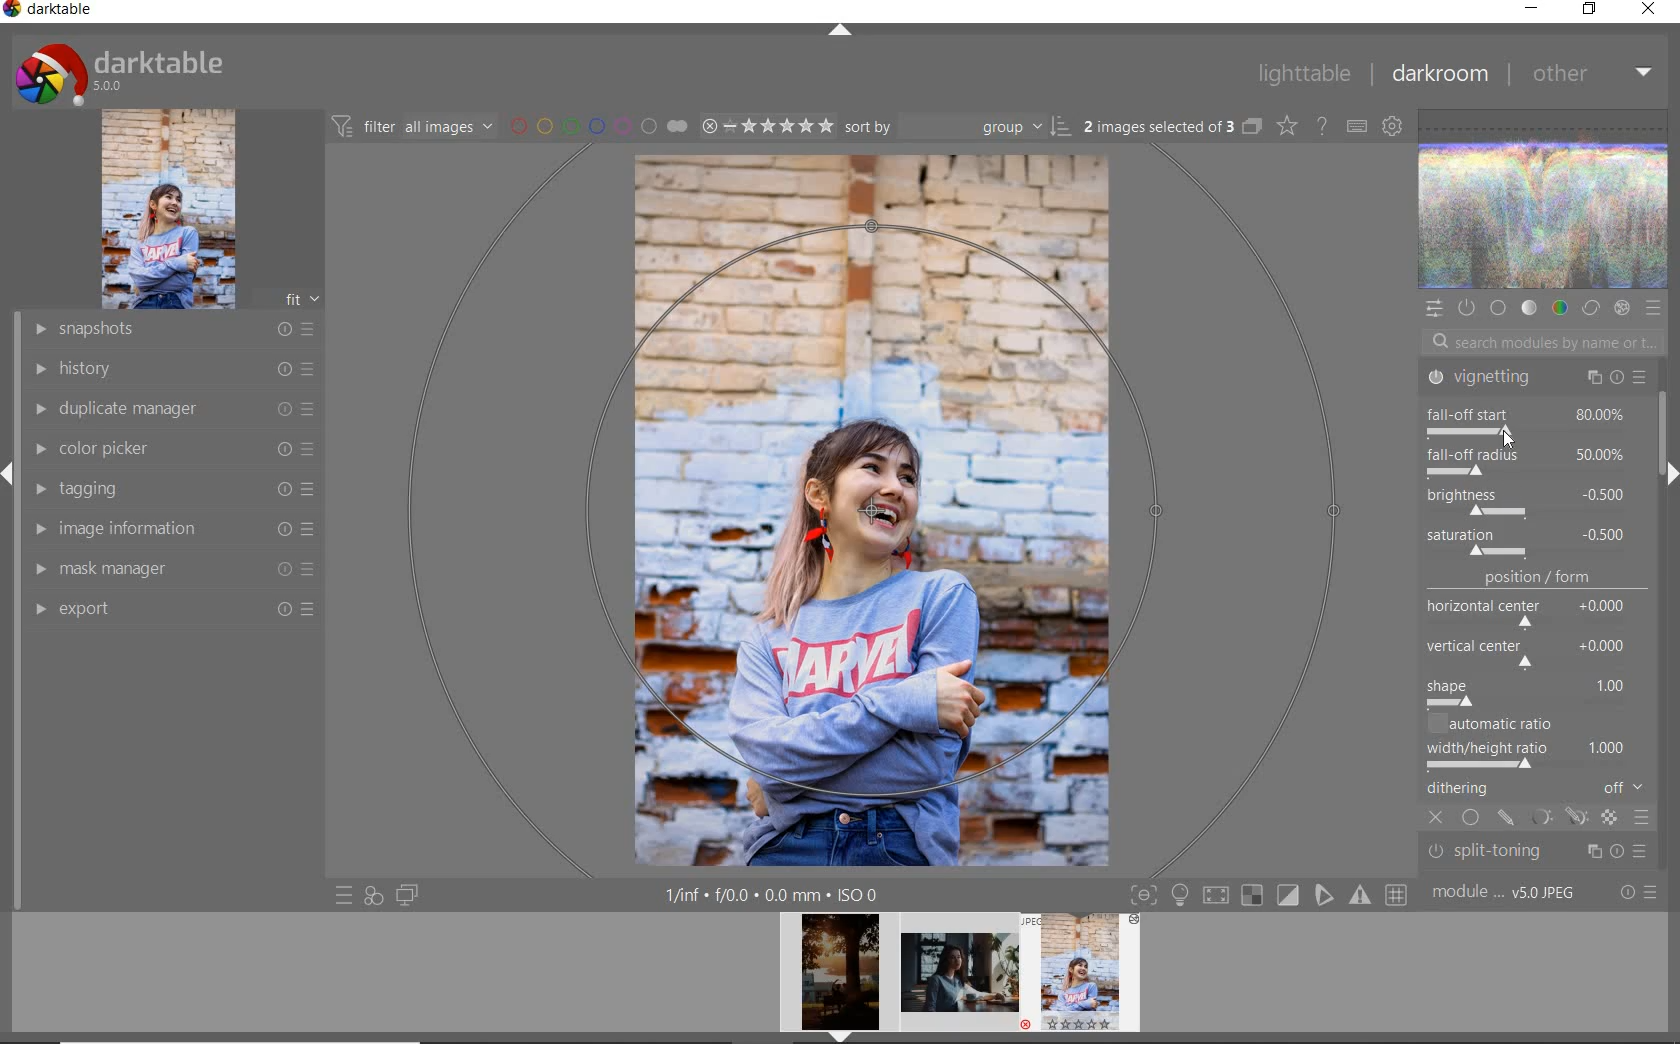  I want to click on color, so click(1559, 307).